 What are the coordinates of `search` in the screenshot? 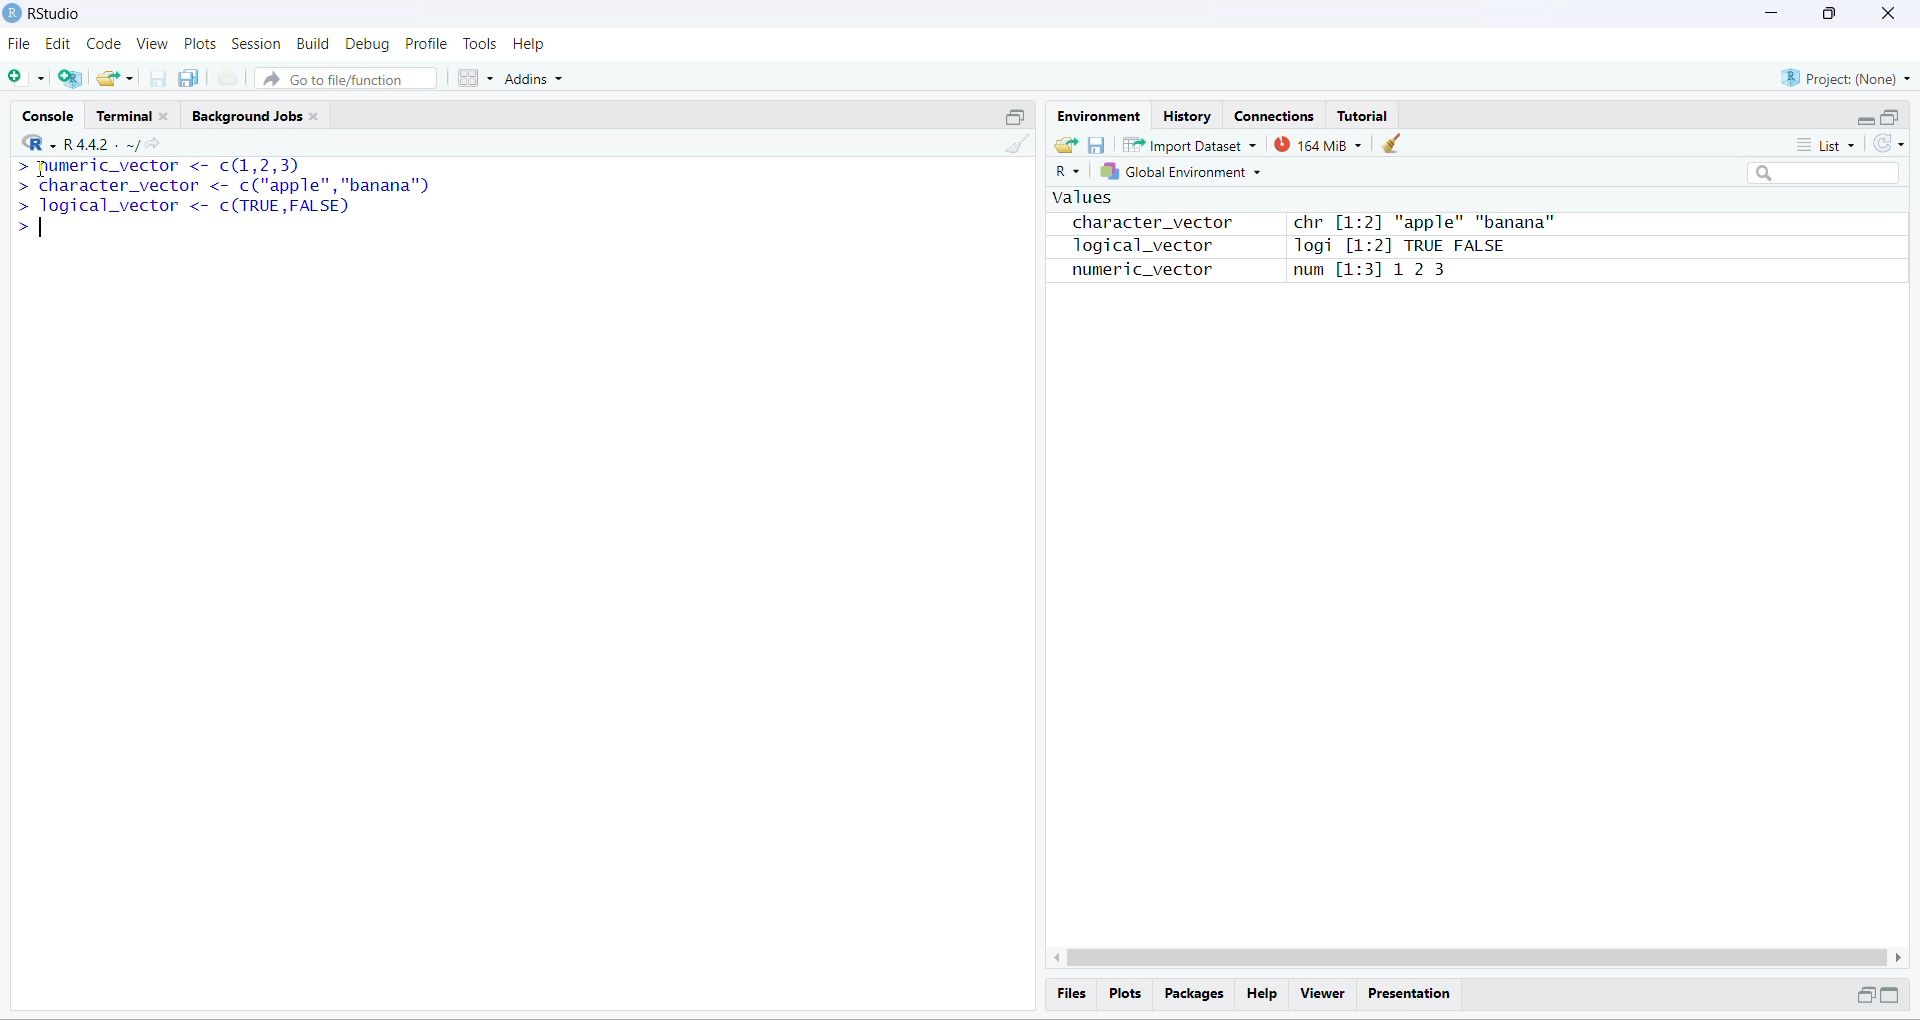 It's located at (1826, 174).